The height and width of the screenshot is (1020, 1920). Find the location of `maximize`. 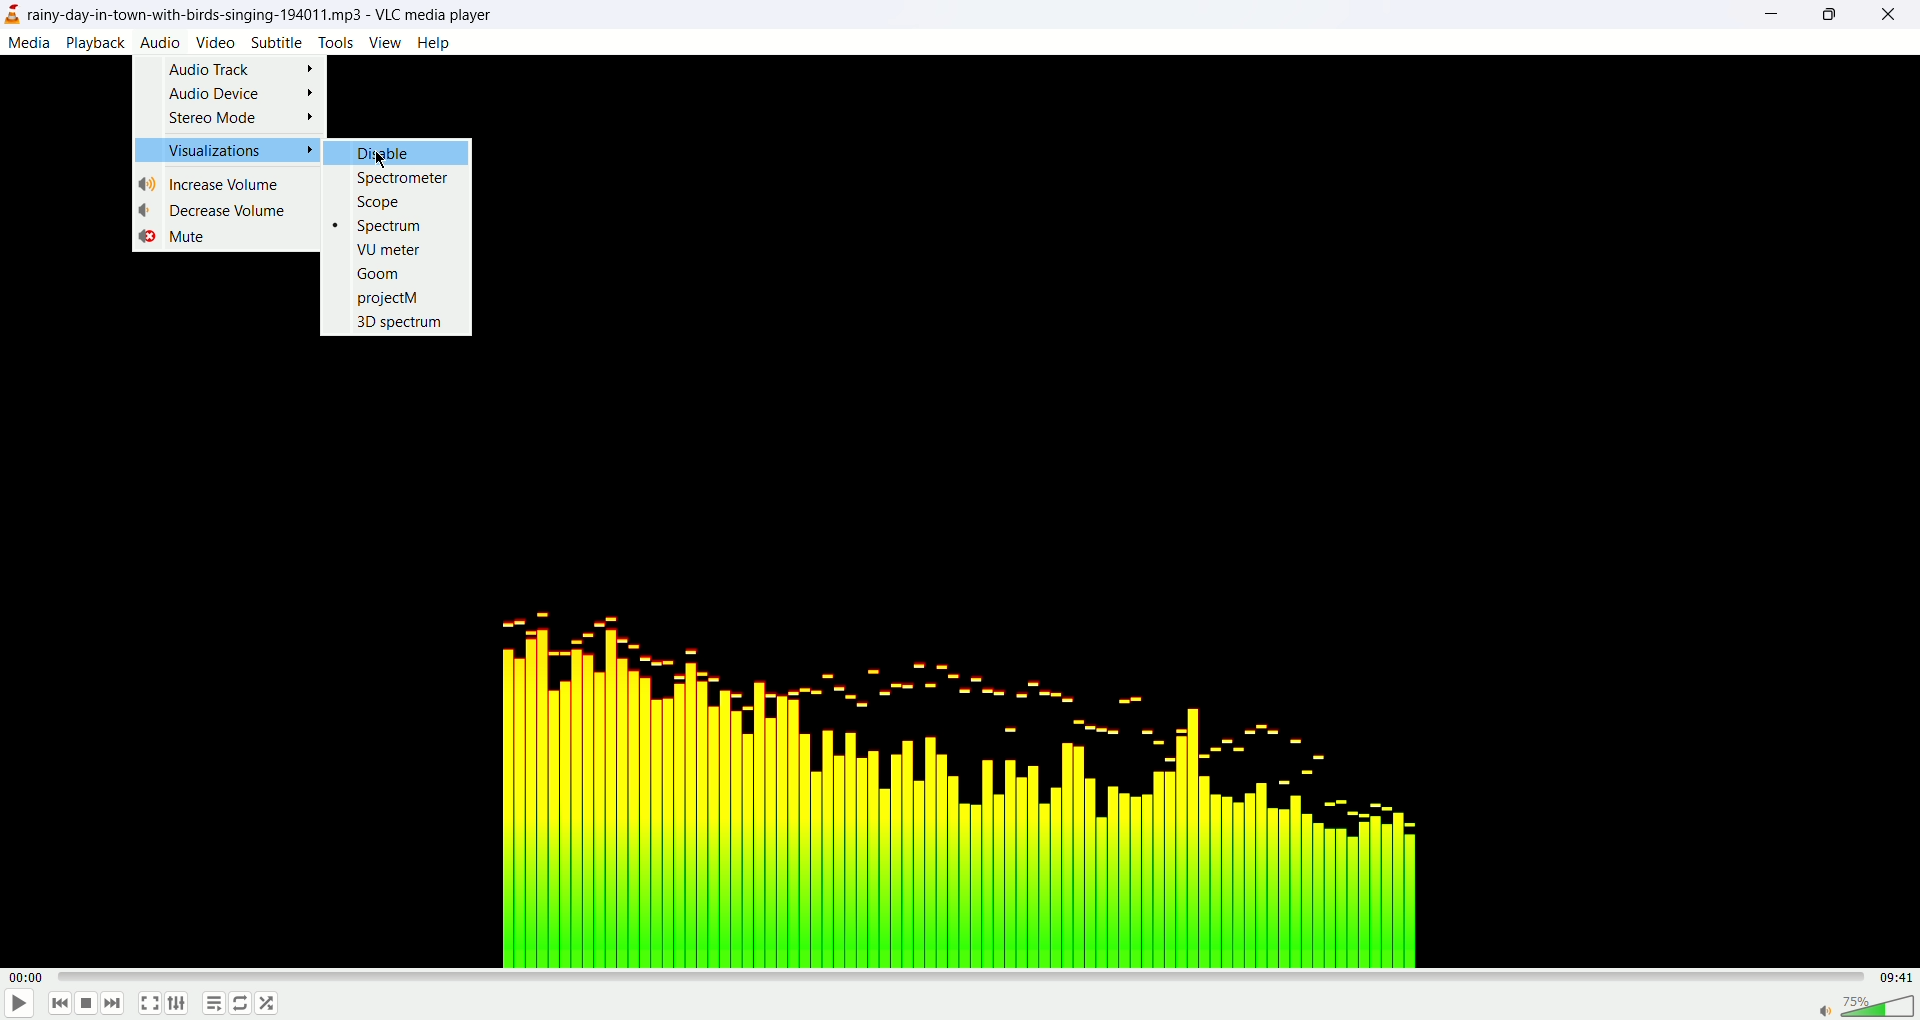

maximize is located at coordinates (1829, 15).